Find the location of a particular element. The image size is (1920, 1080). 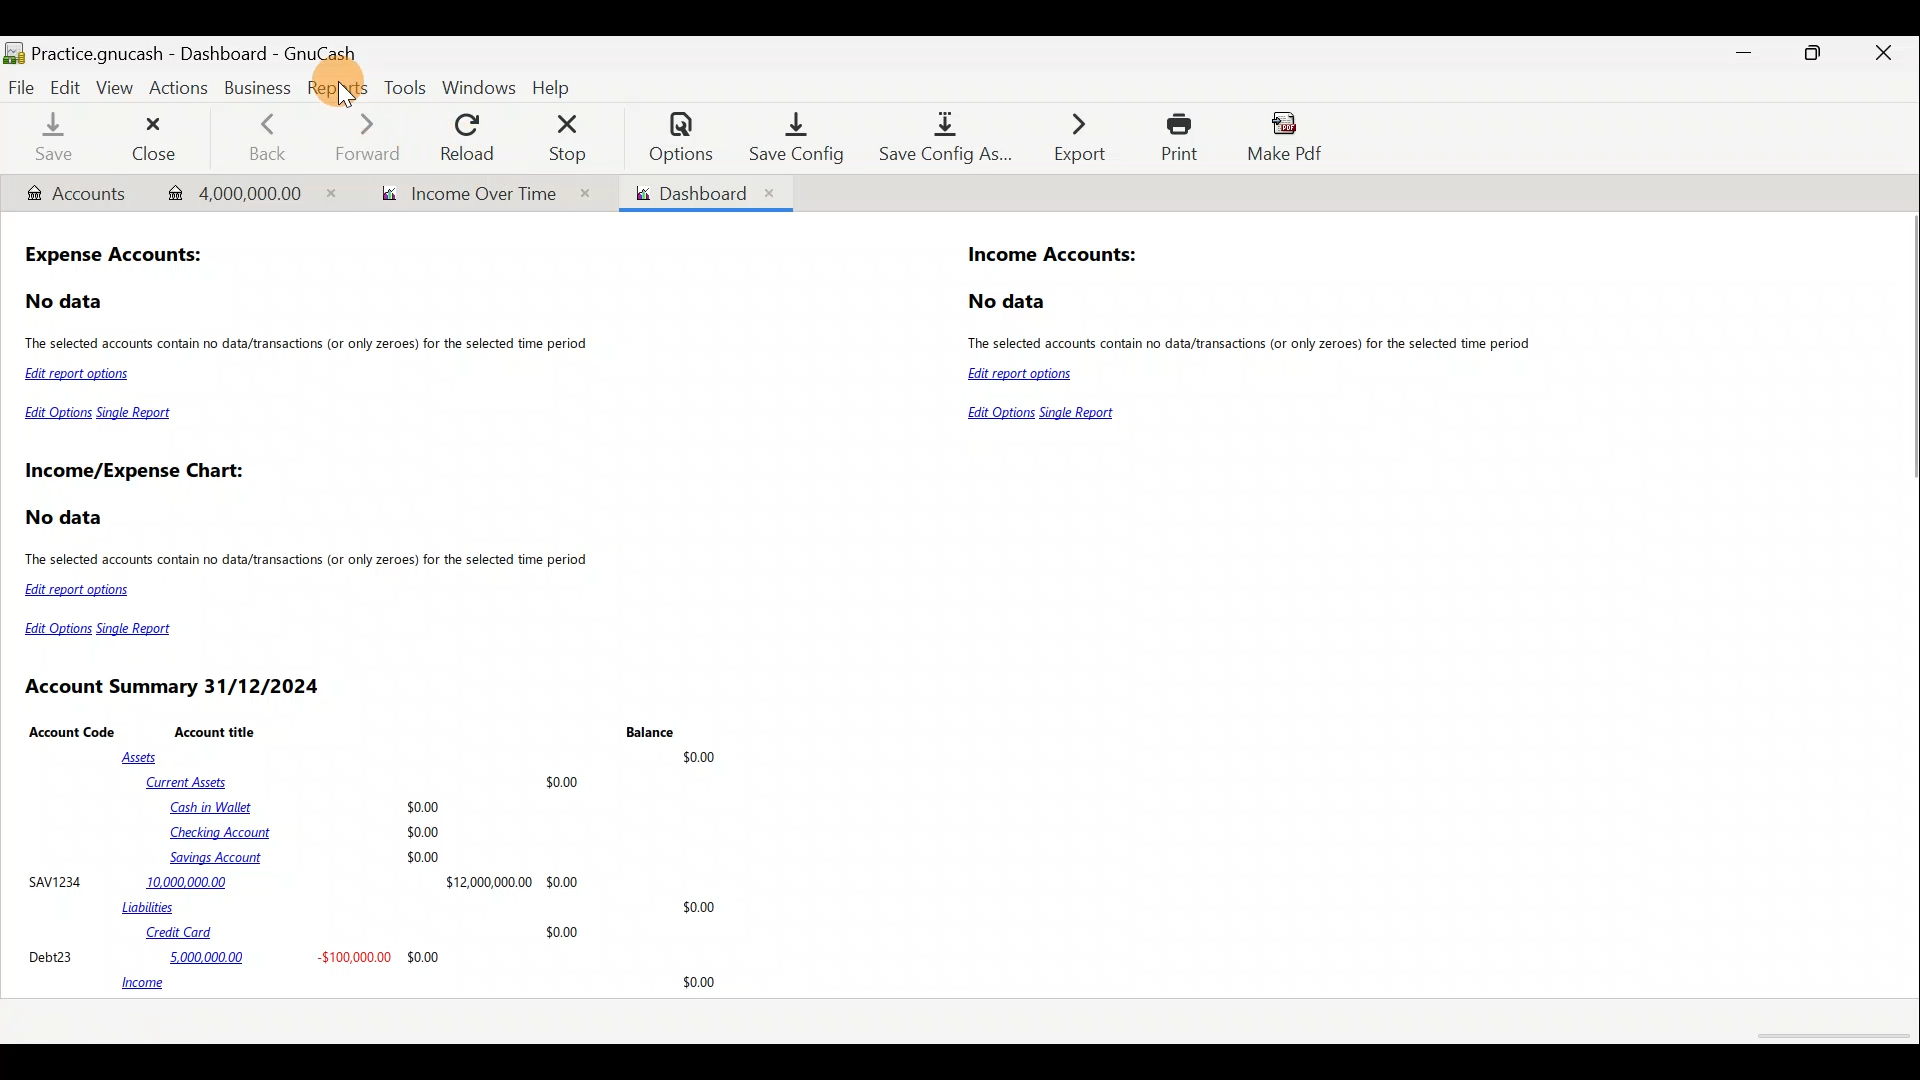

scroll is located at coordinates (1830, 1037).